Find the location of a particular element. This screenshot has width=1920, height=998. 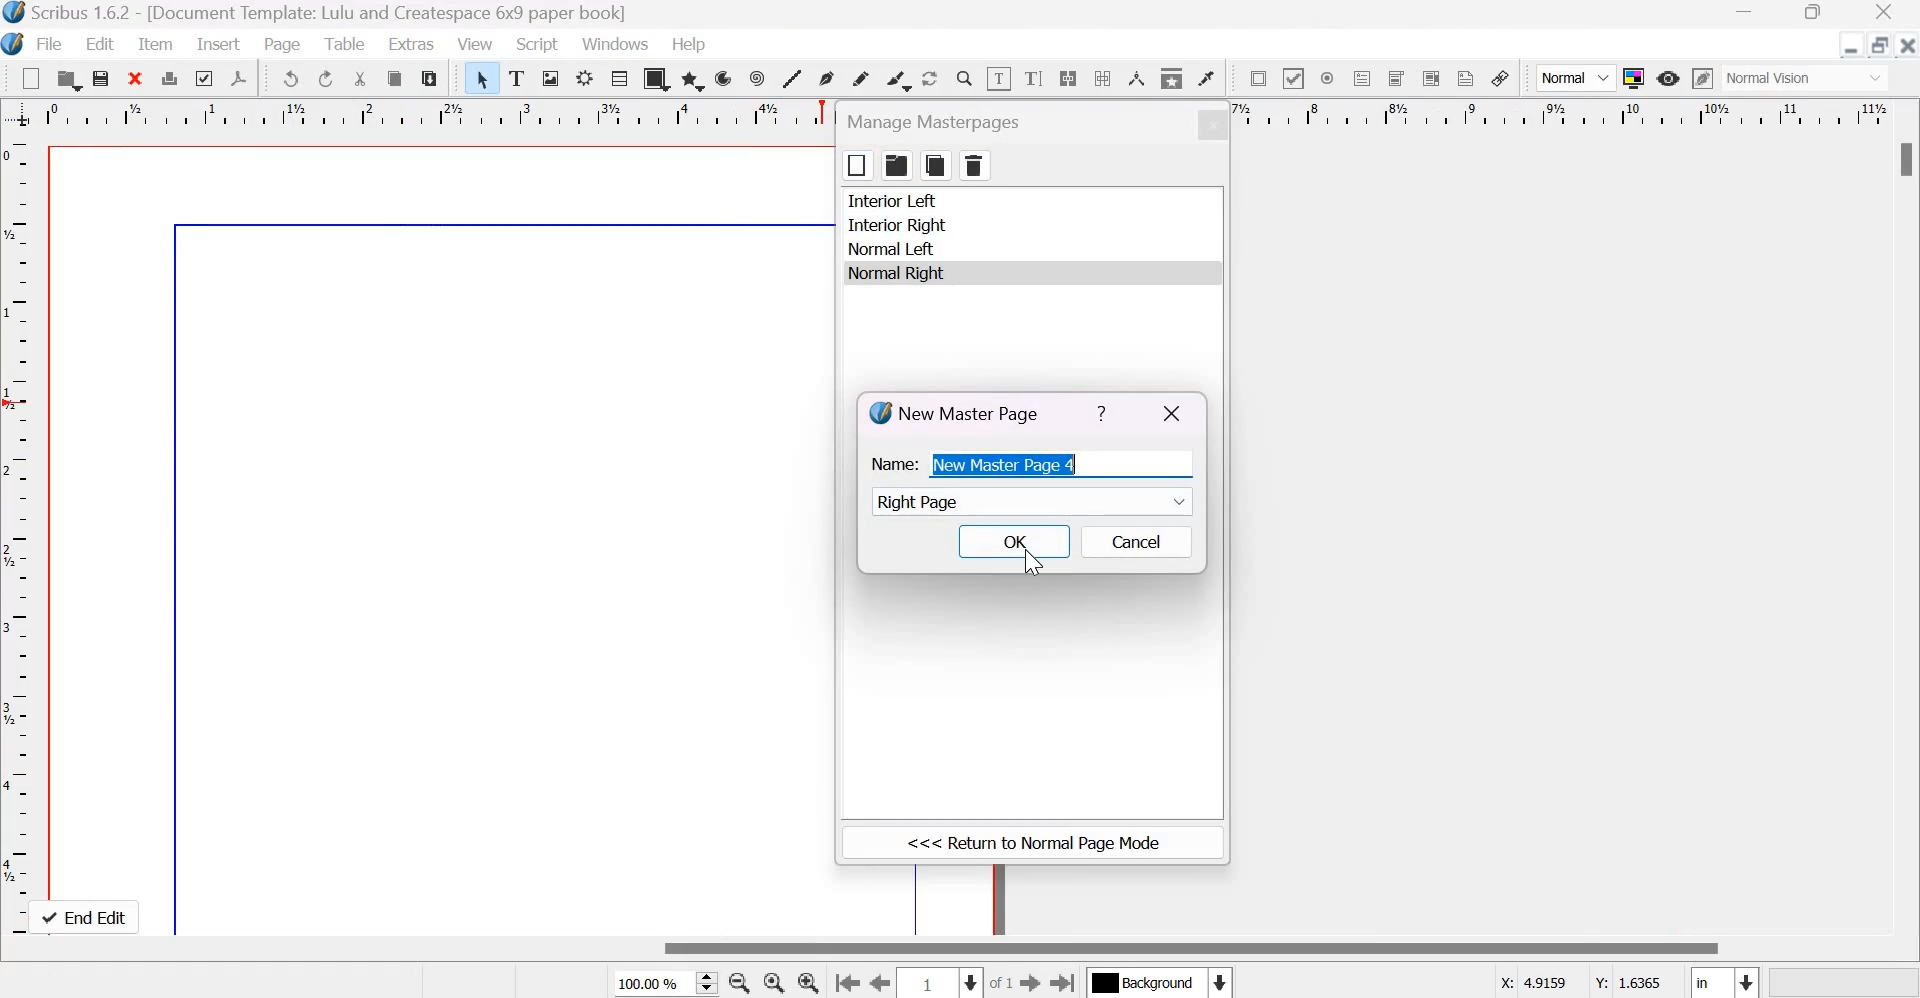

Script is located at coordinates (537, 43).